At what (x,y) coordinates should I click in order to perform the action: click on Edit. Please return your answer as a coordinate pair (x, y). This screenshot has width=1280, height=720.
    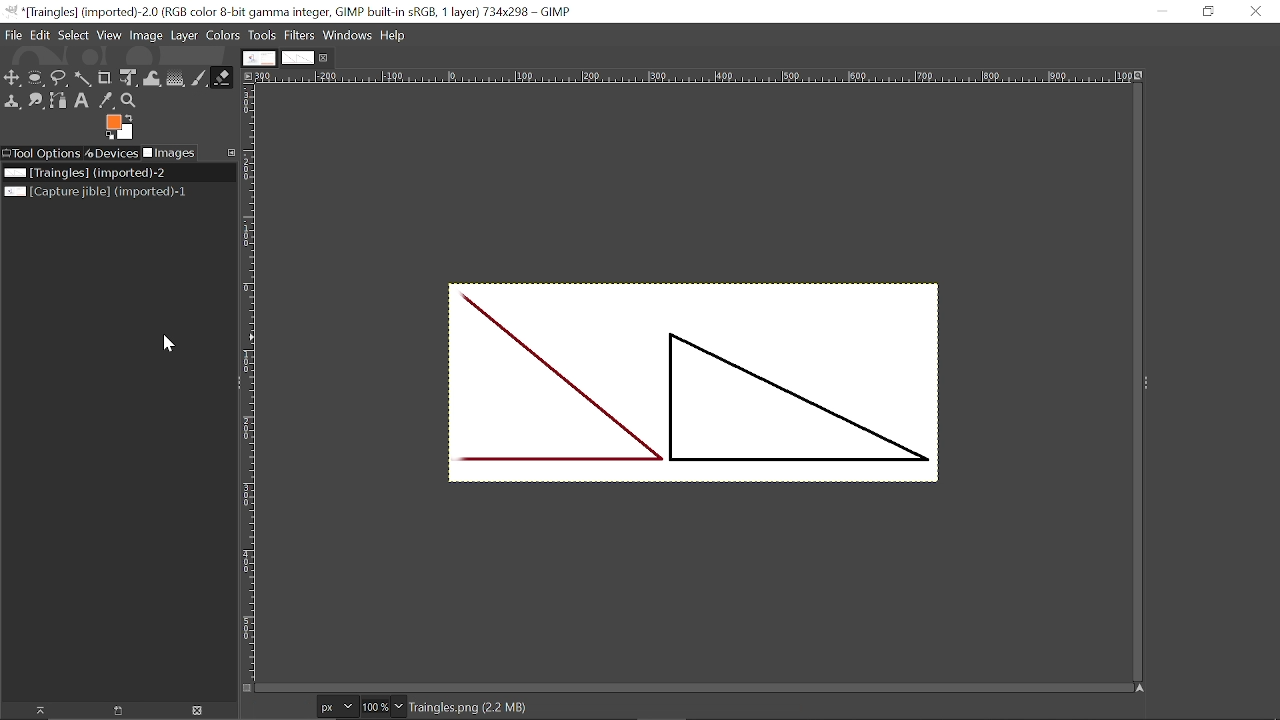
    Looking at the image, I should click on (39, 34).